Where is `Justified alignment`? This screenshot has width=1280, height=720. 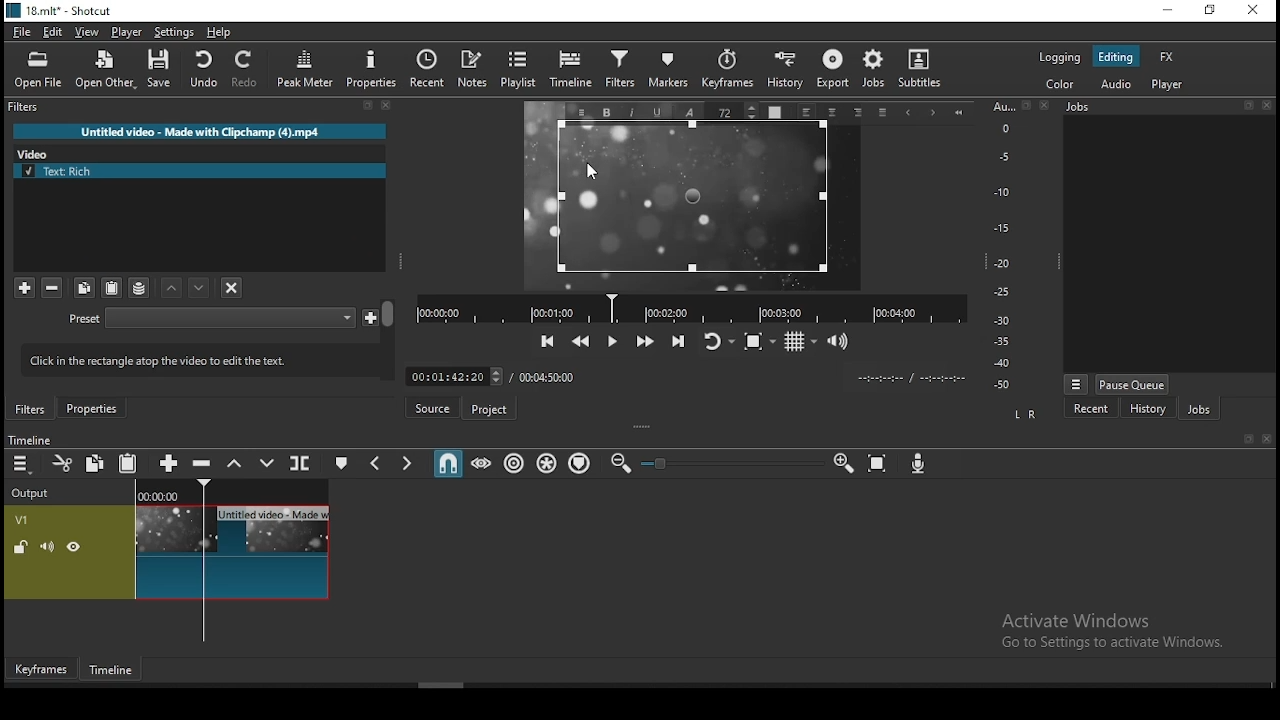 Justified alignment is located at coordinates (882, 113).